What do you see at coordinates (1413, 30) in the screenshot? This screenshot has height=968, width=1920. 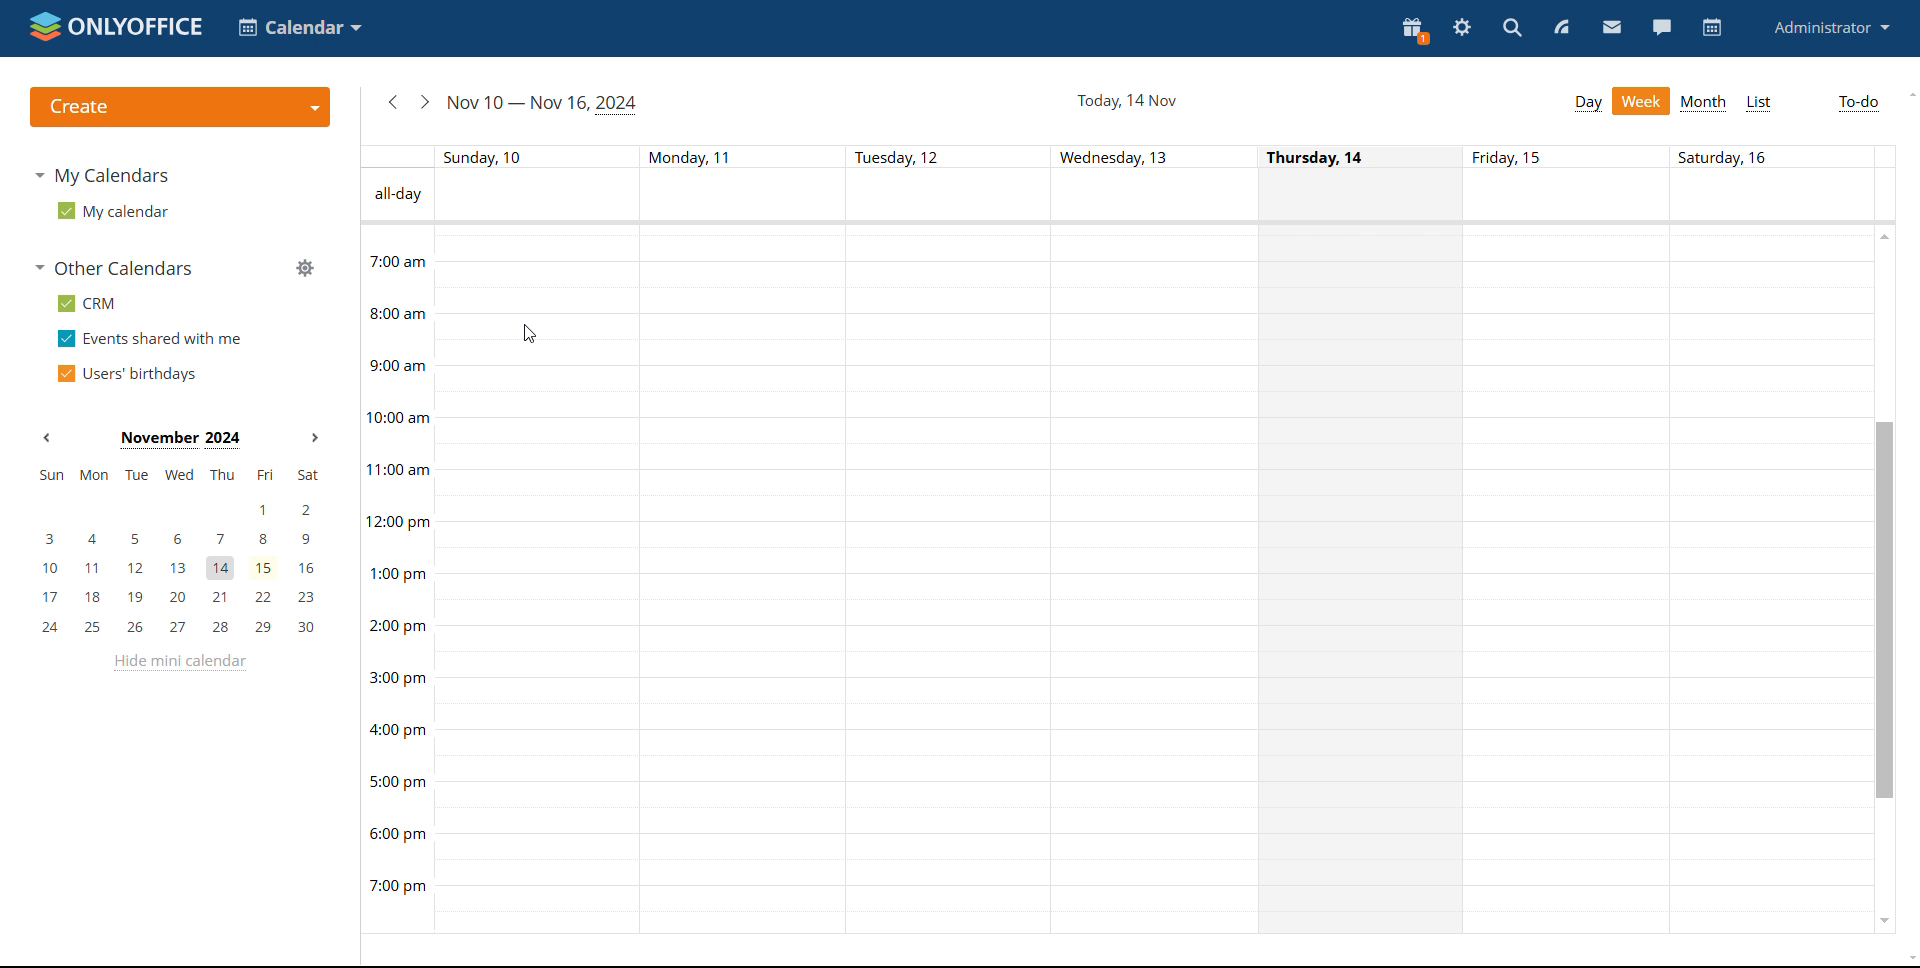 I see `present` at bounding box center [1413, 30].